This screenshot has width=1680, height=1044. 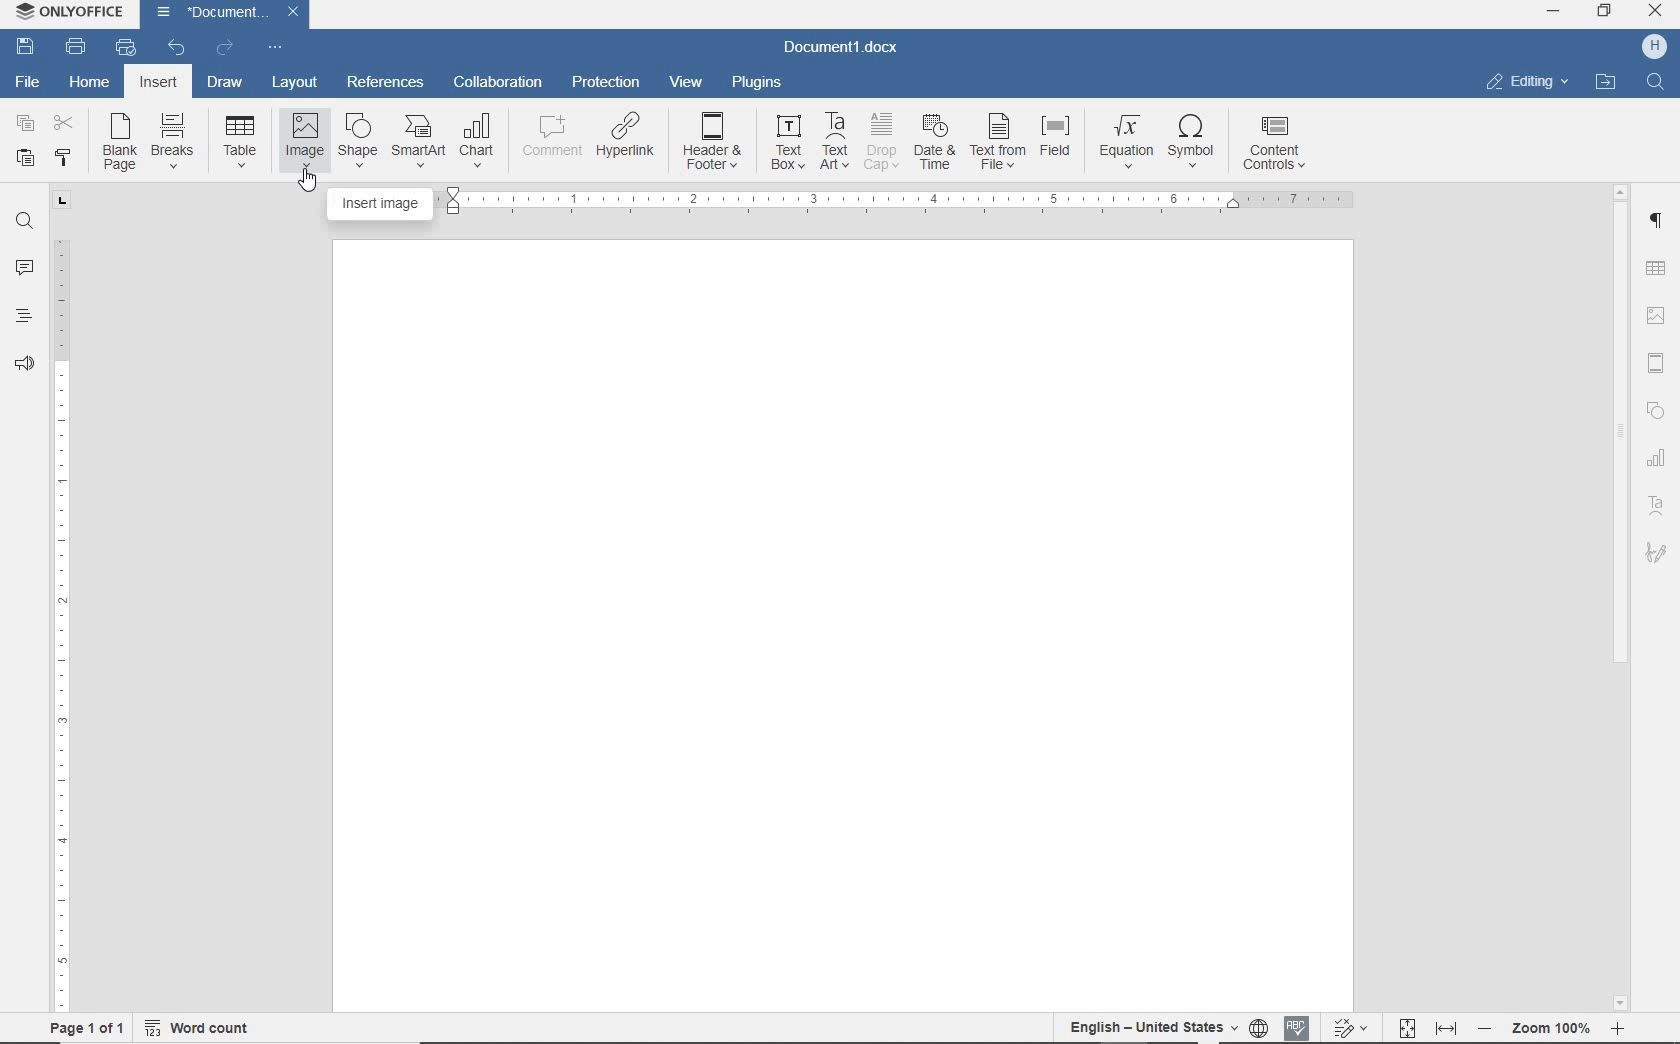 I want to click on plugins, so click(x=758, y=86).